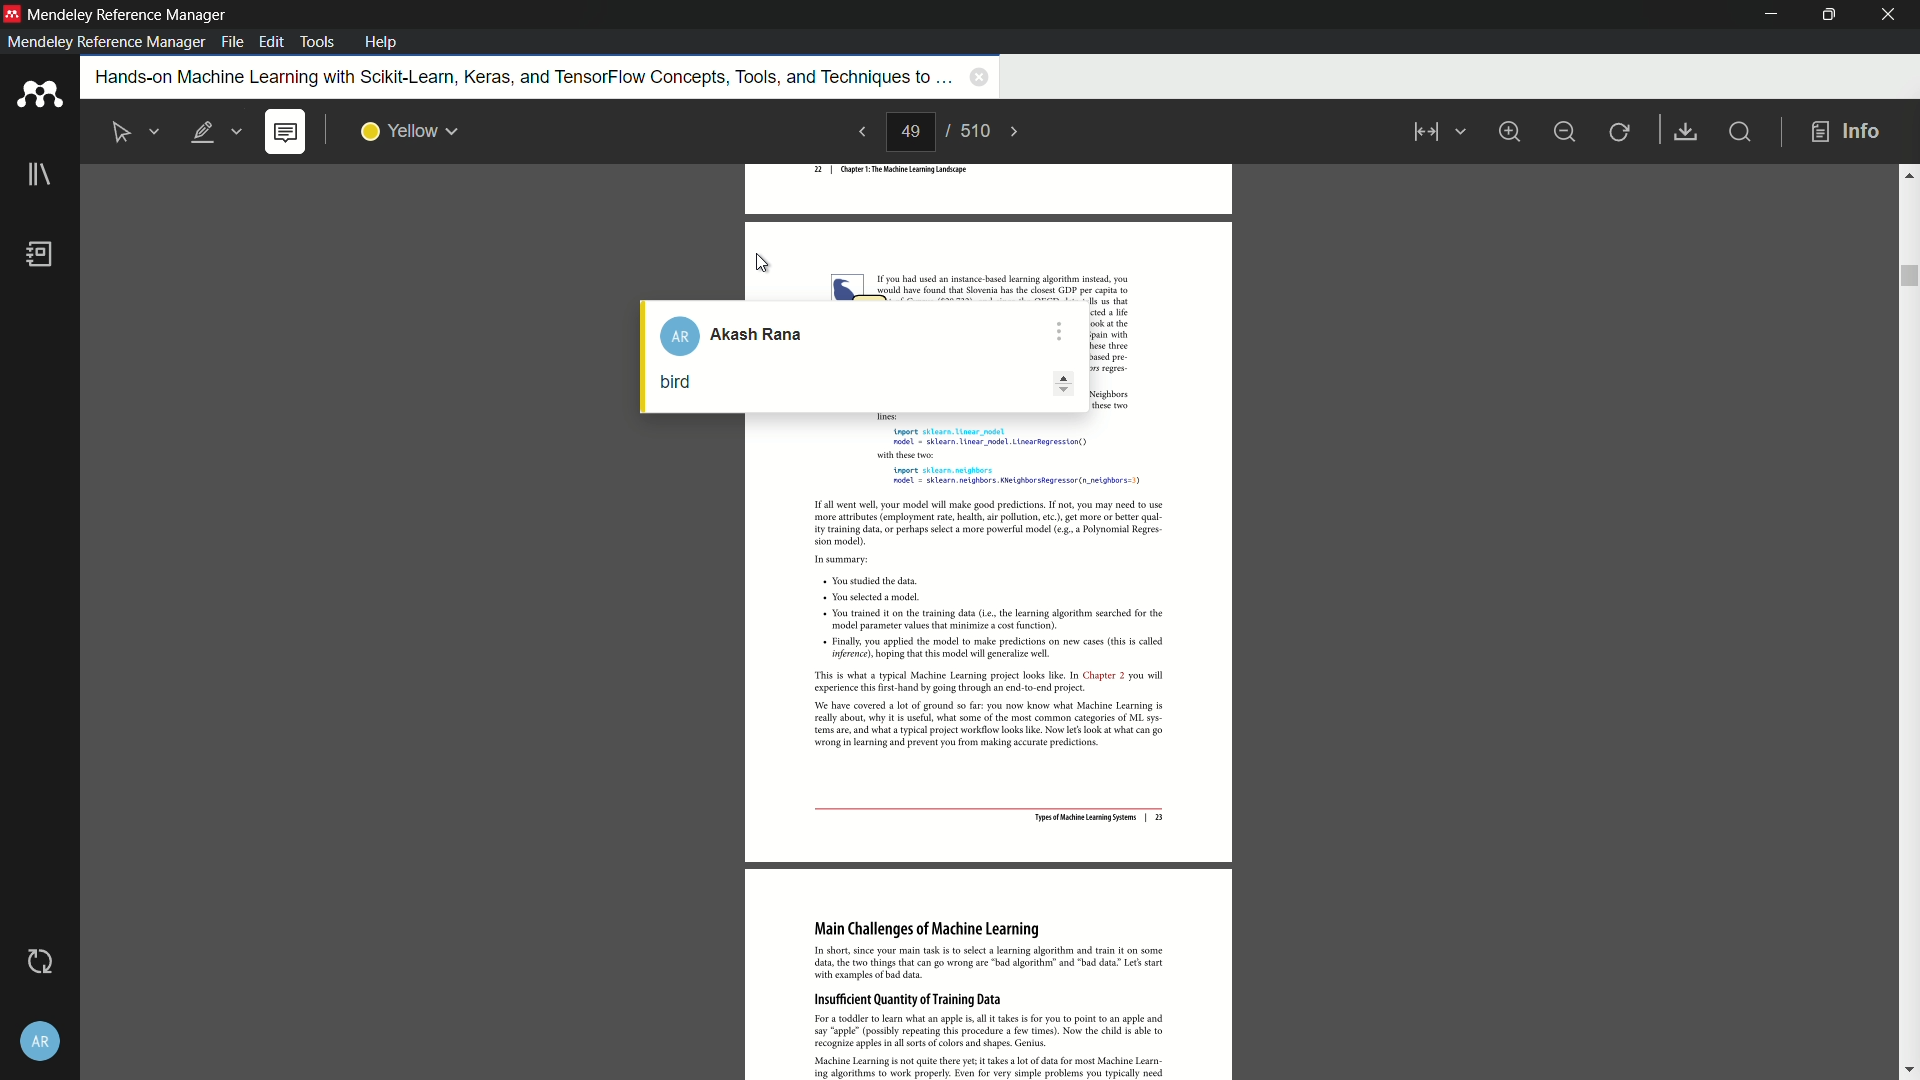  What do you see at coordinates (1763, 14) in the screenshot?
I see `minimize` at bounding box center [1763, 14].